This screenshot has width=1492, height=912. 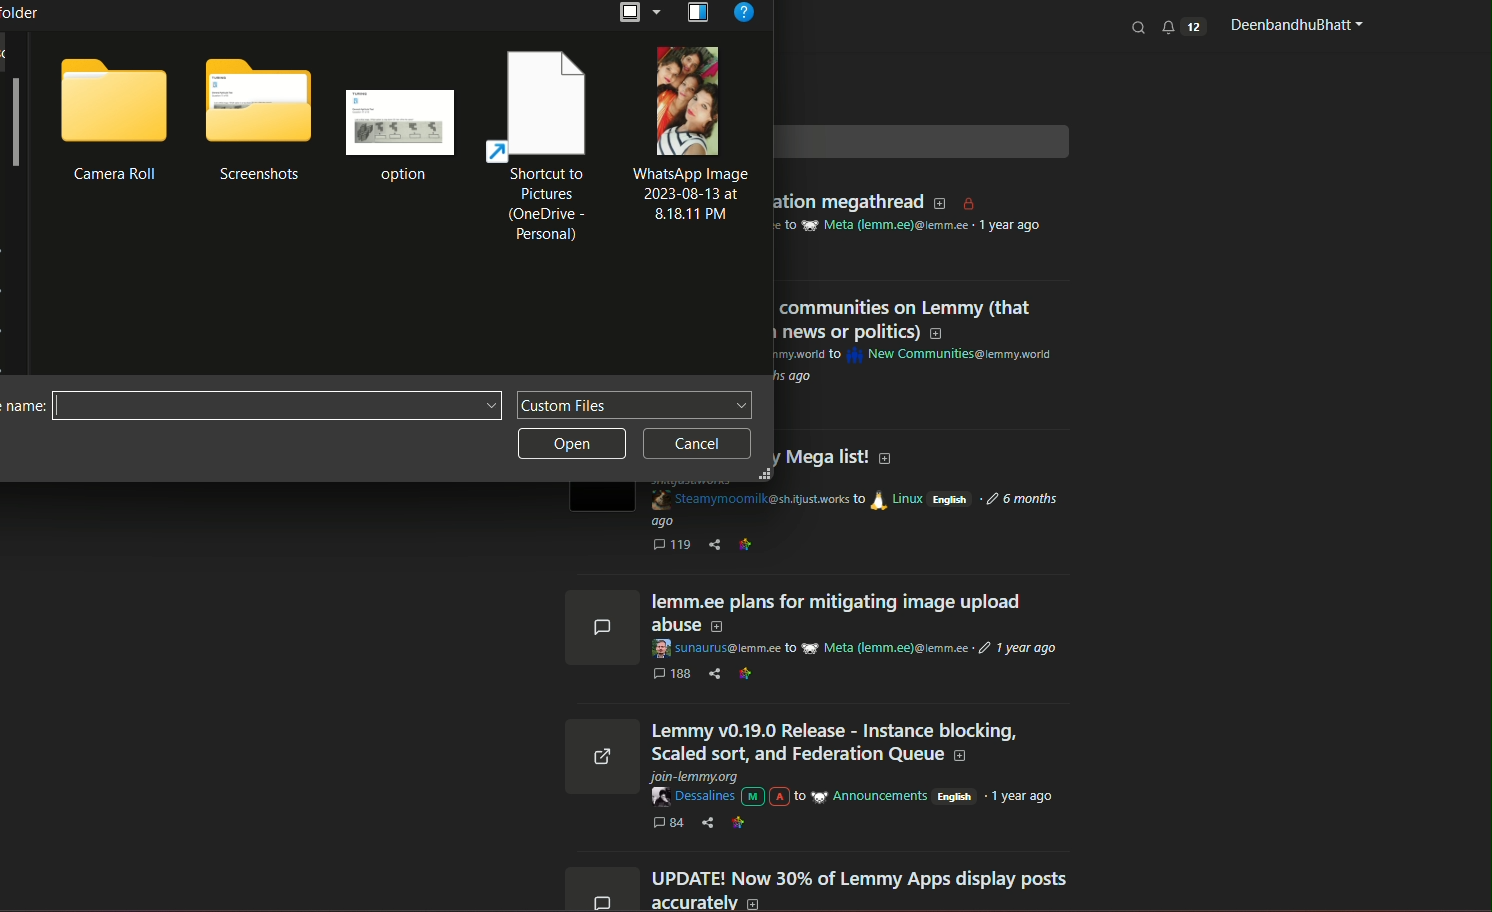 What do you see at coordinates (698, 444) in the screenshot?
I see `cancel` at bounding box center [698, 444].